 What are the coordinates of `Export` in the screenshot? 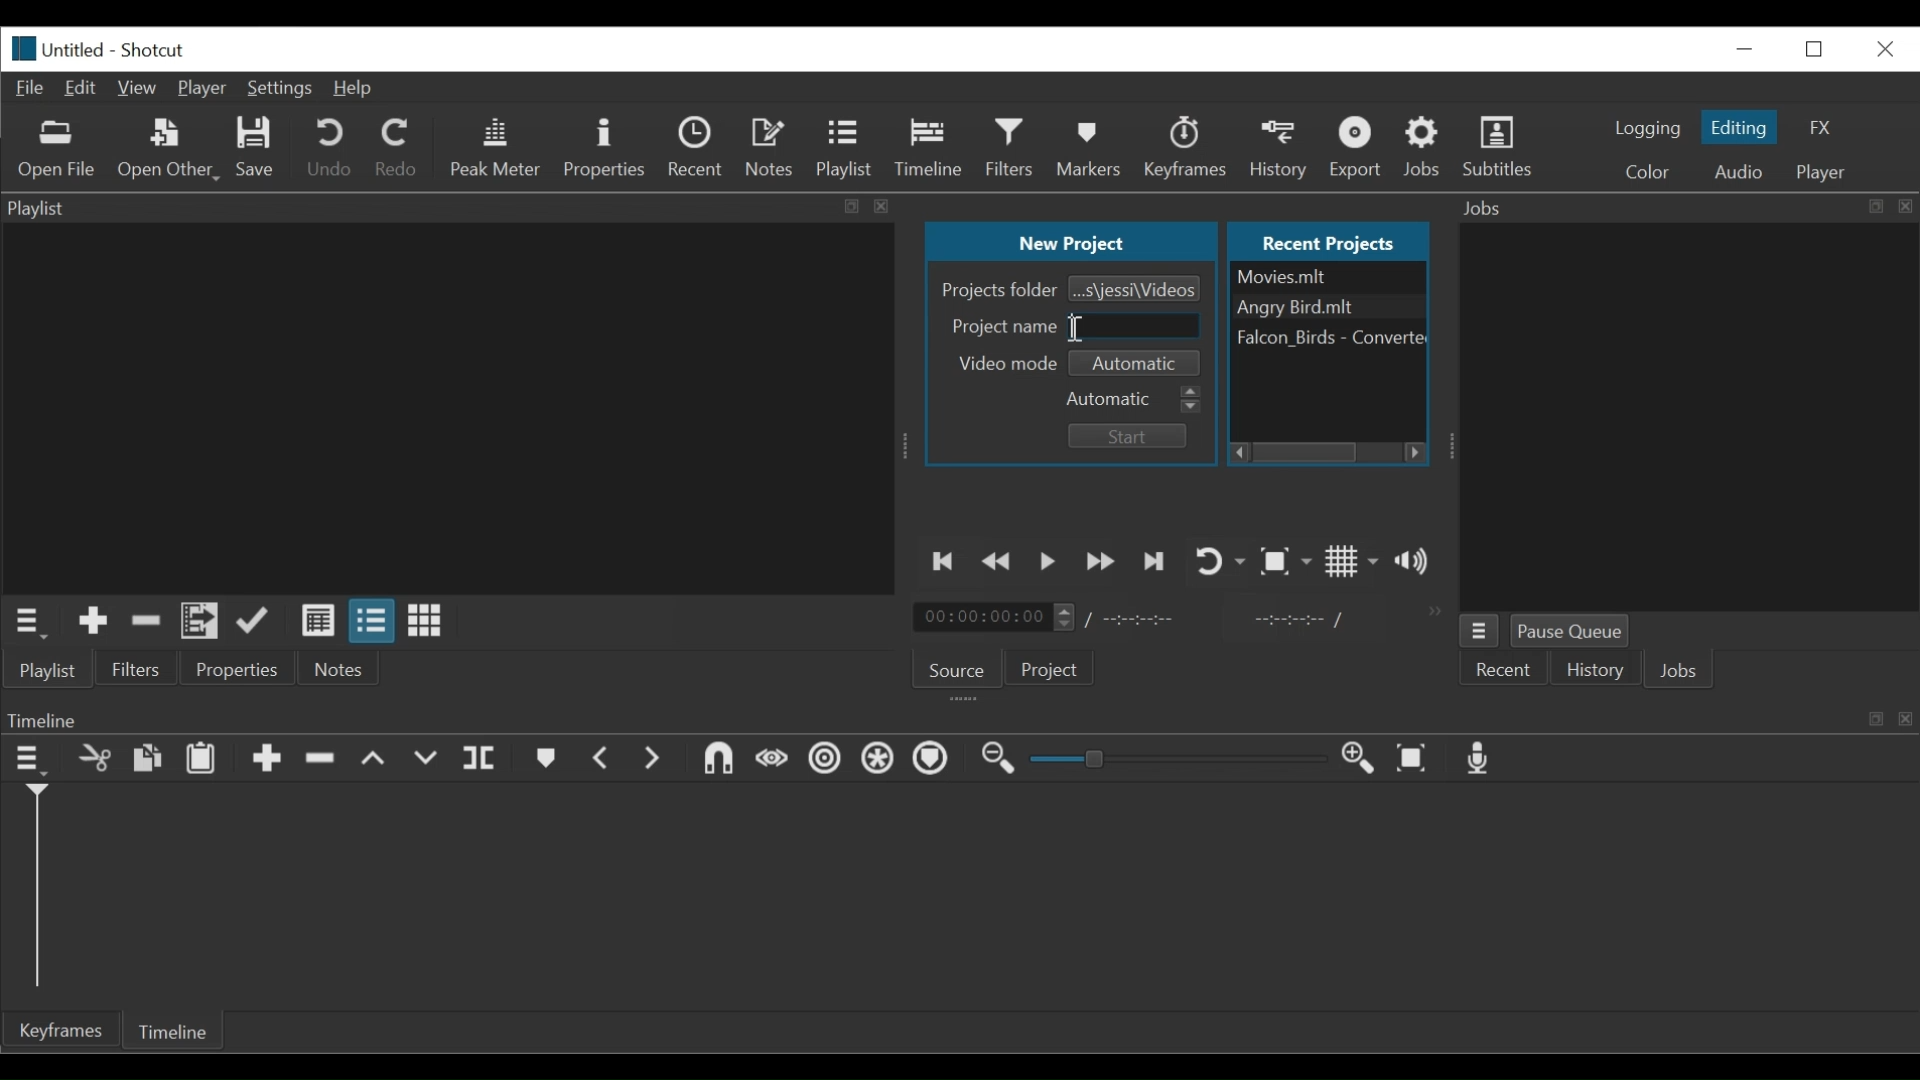 It's located at (1355, 148).